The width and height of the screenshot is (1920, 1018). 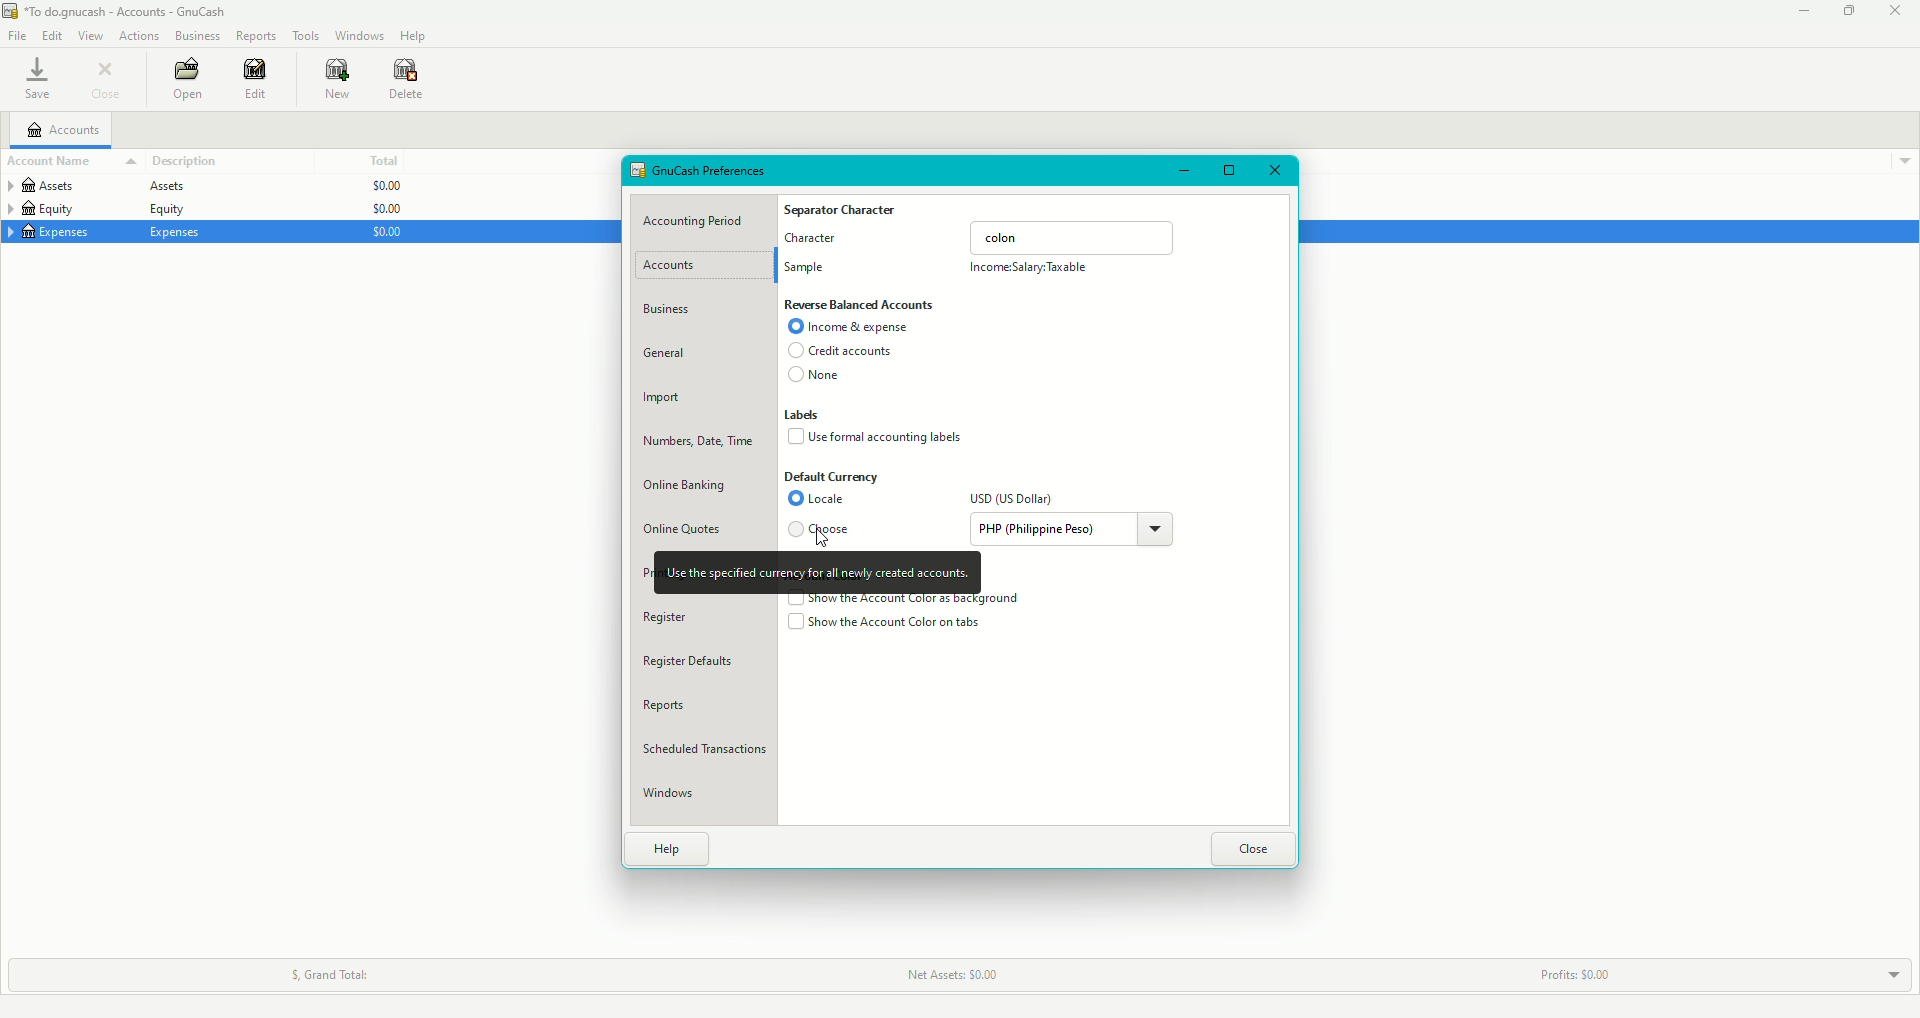 What do you see at coordinates (1253, 850) in the screenshot?
I see `Close` at bounding box center [1253, 850].